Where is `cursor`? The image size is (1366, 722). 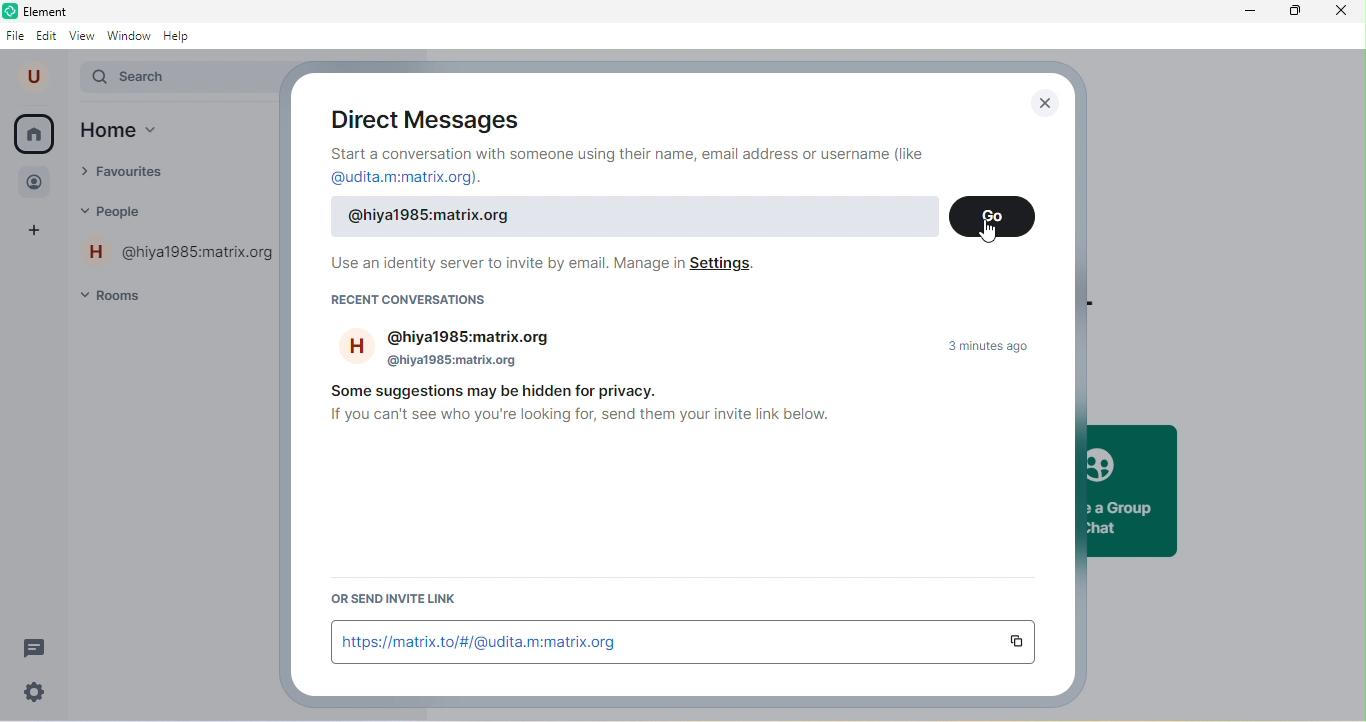
cursor is located at coordinates (984, 231).